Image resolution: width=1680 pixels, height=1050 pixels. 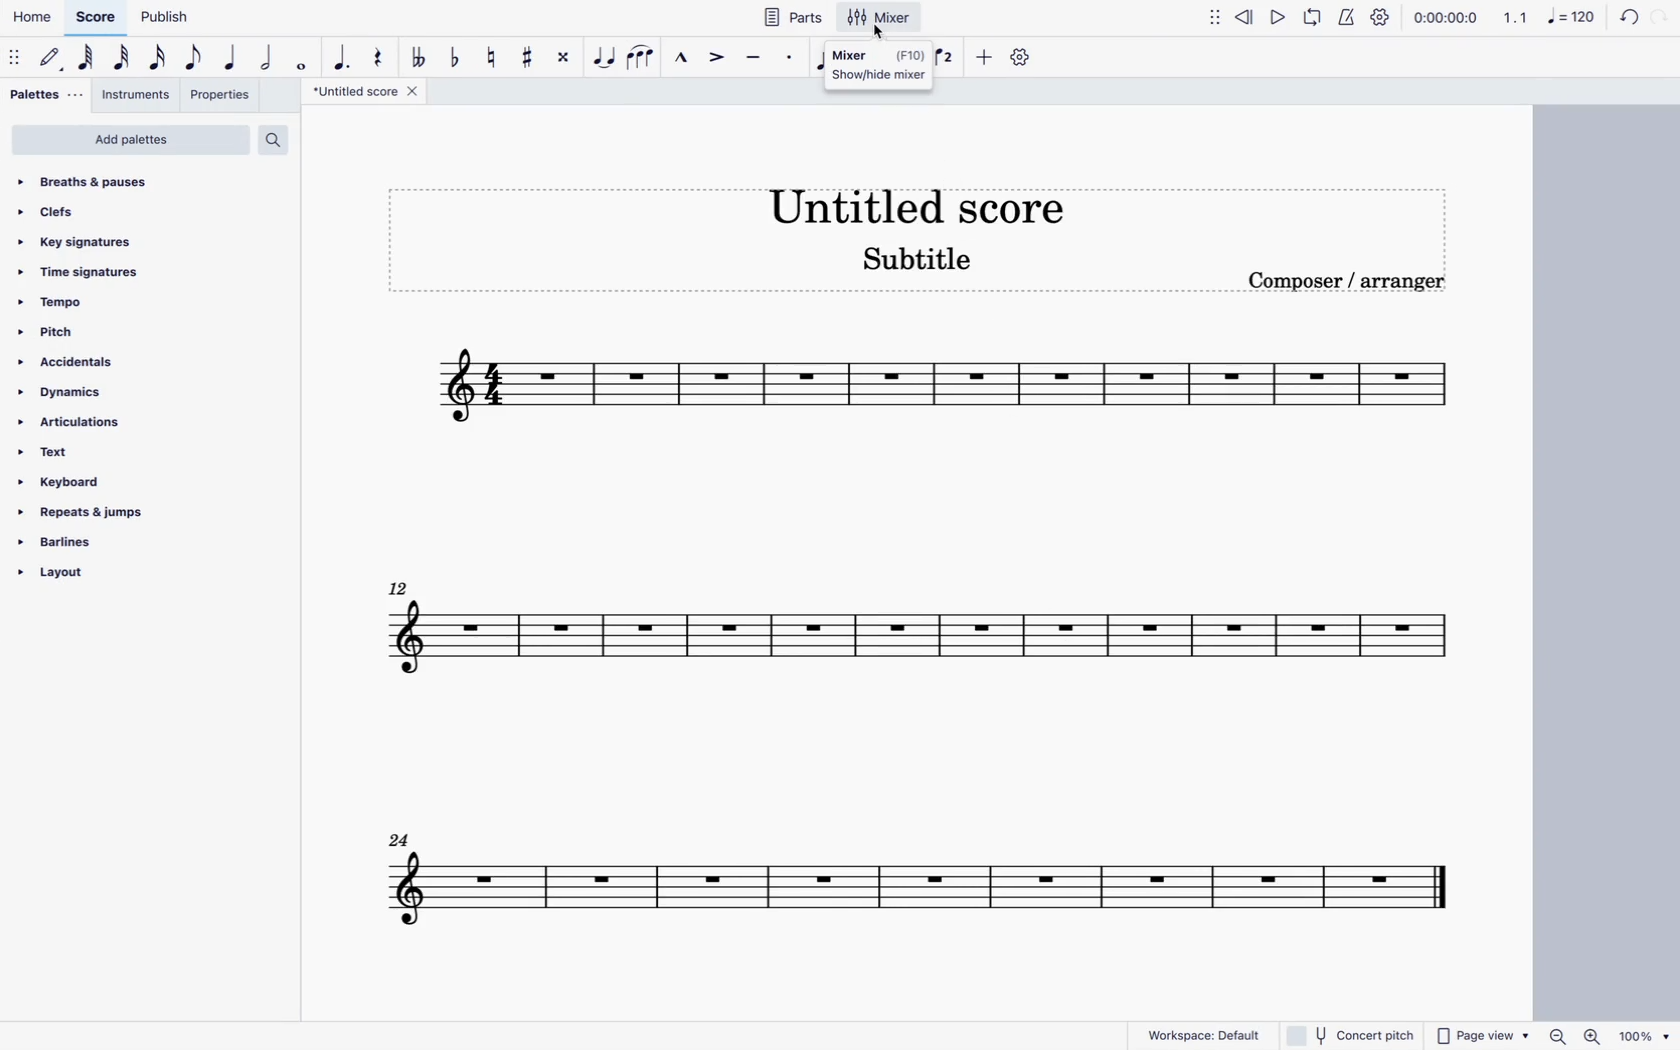 What do you see at coordinates (130, 142) in the screenshot?
I see `add palettes` at bounding box center [130, 142].